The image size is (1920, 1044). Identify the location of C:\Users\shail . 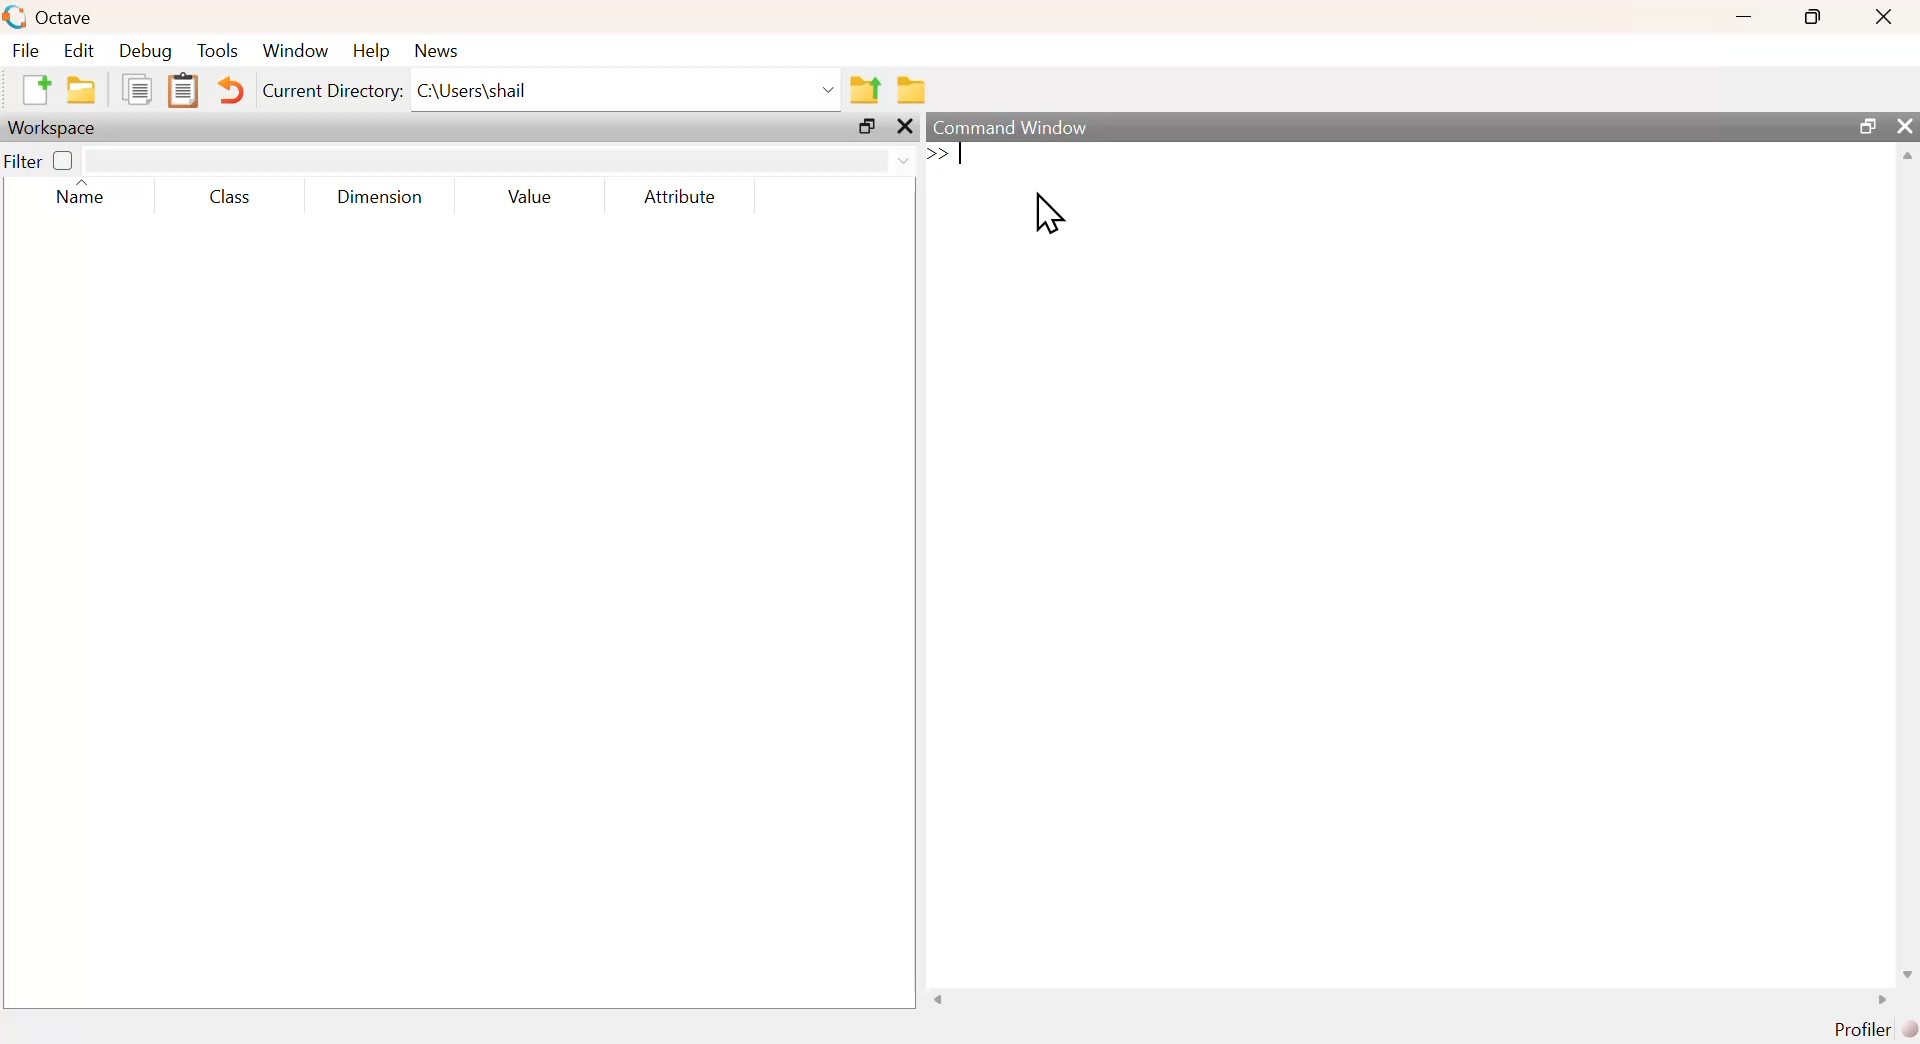
(627, 89).